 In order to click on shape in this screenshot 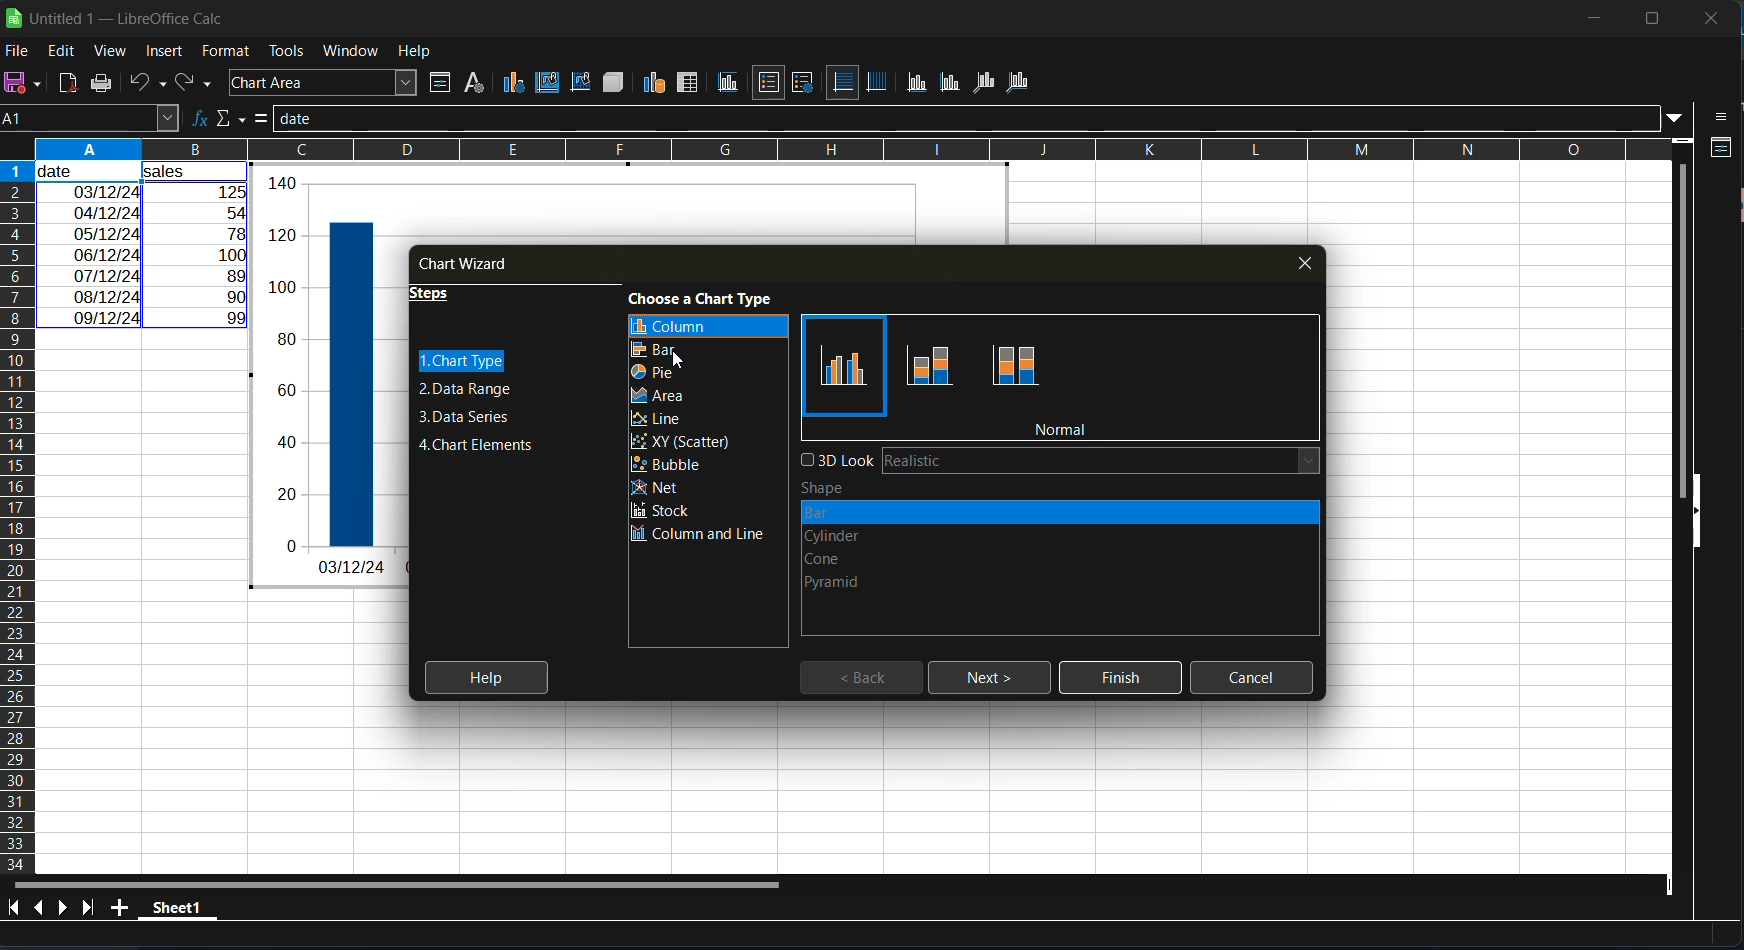, I will do `click(833, 488)`.